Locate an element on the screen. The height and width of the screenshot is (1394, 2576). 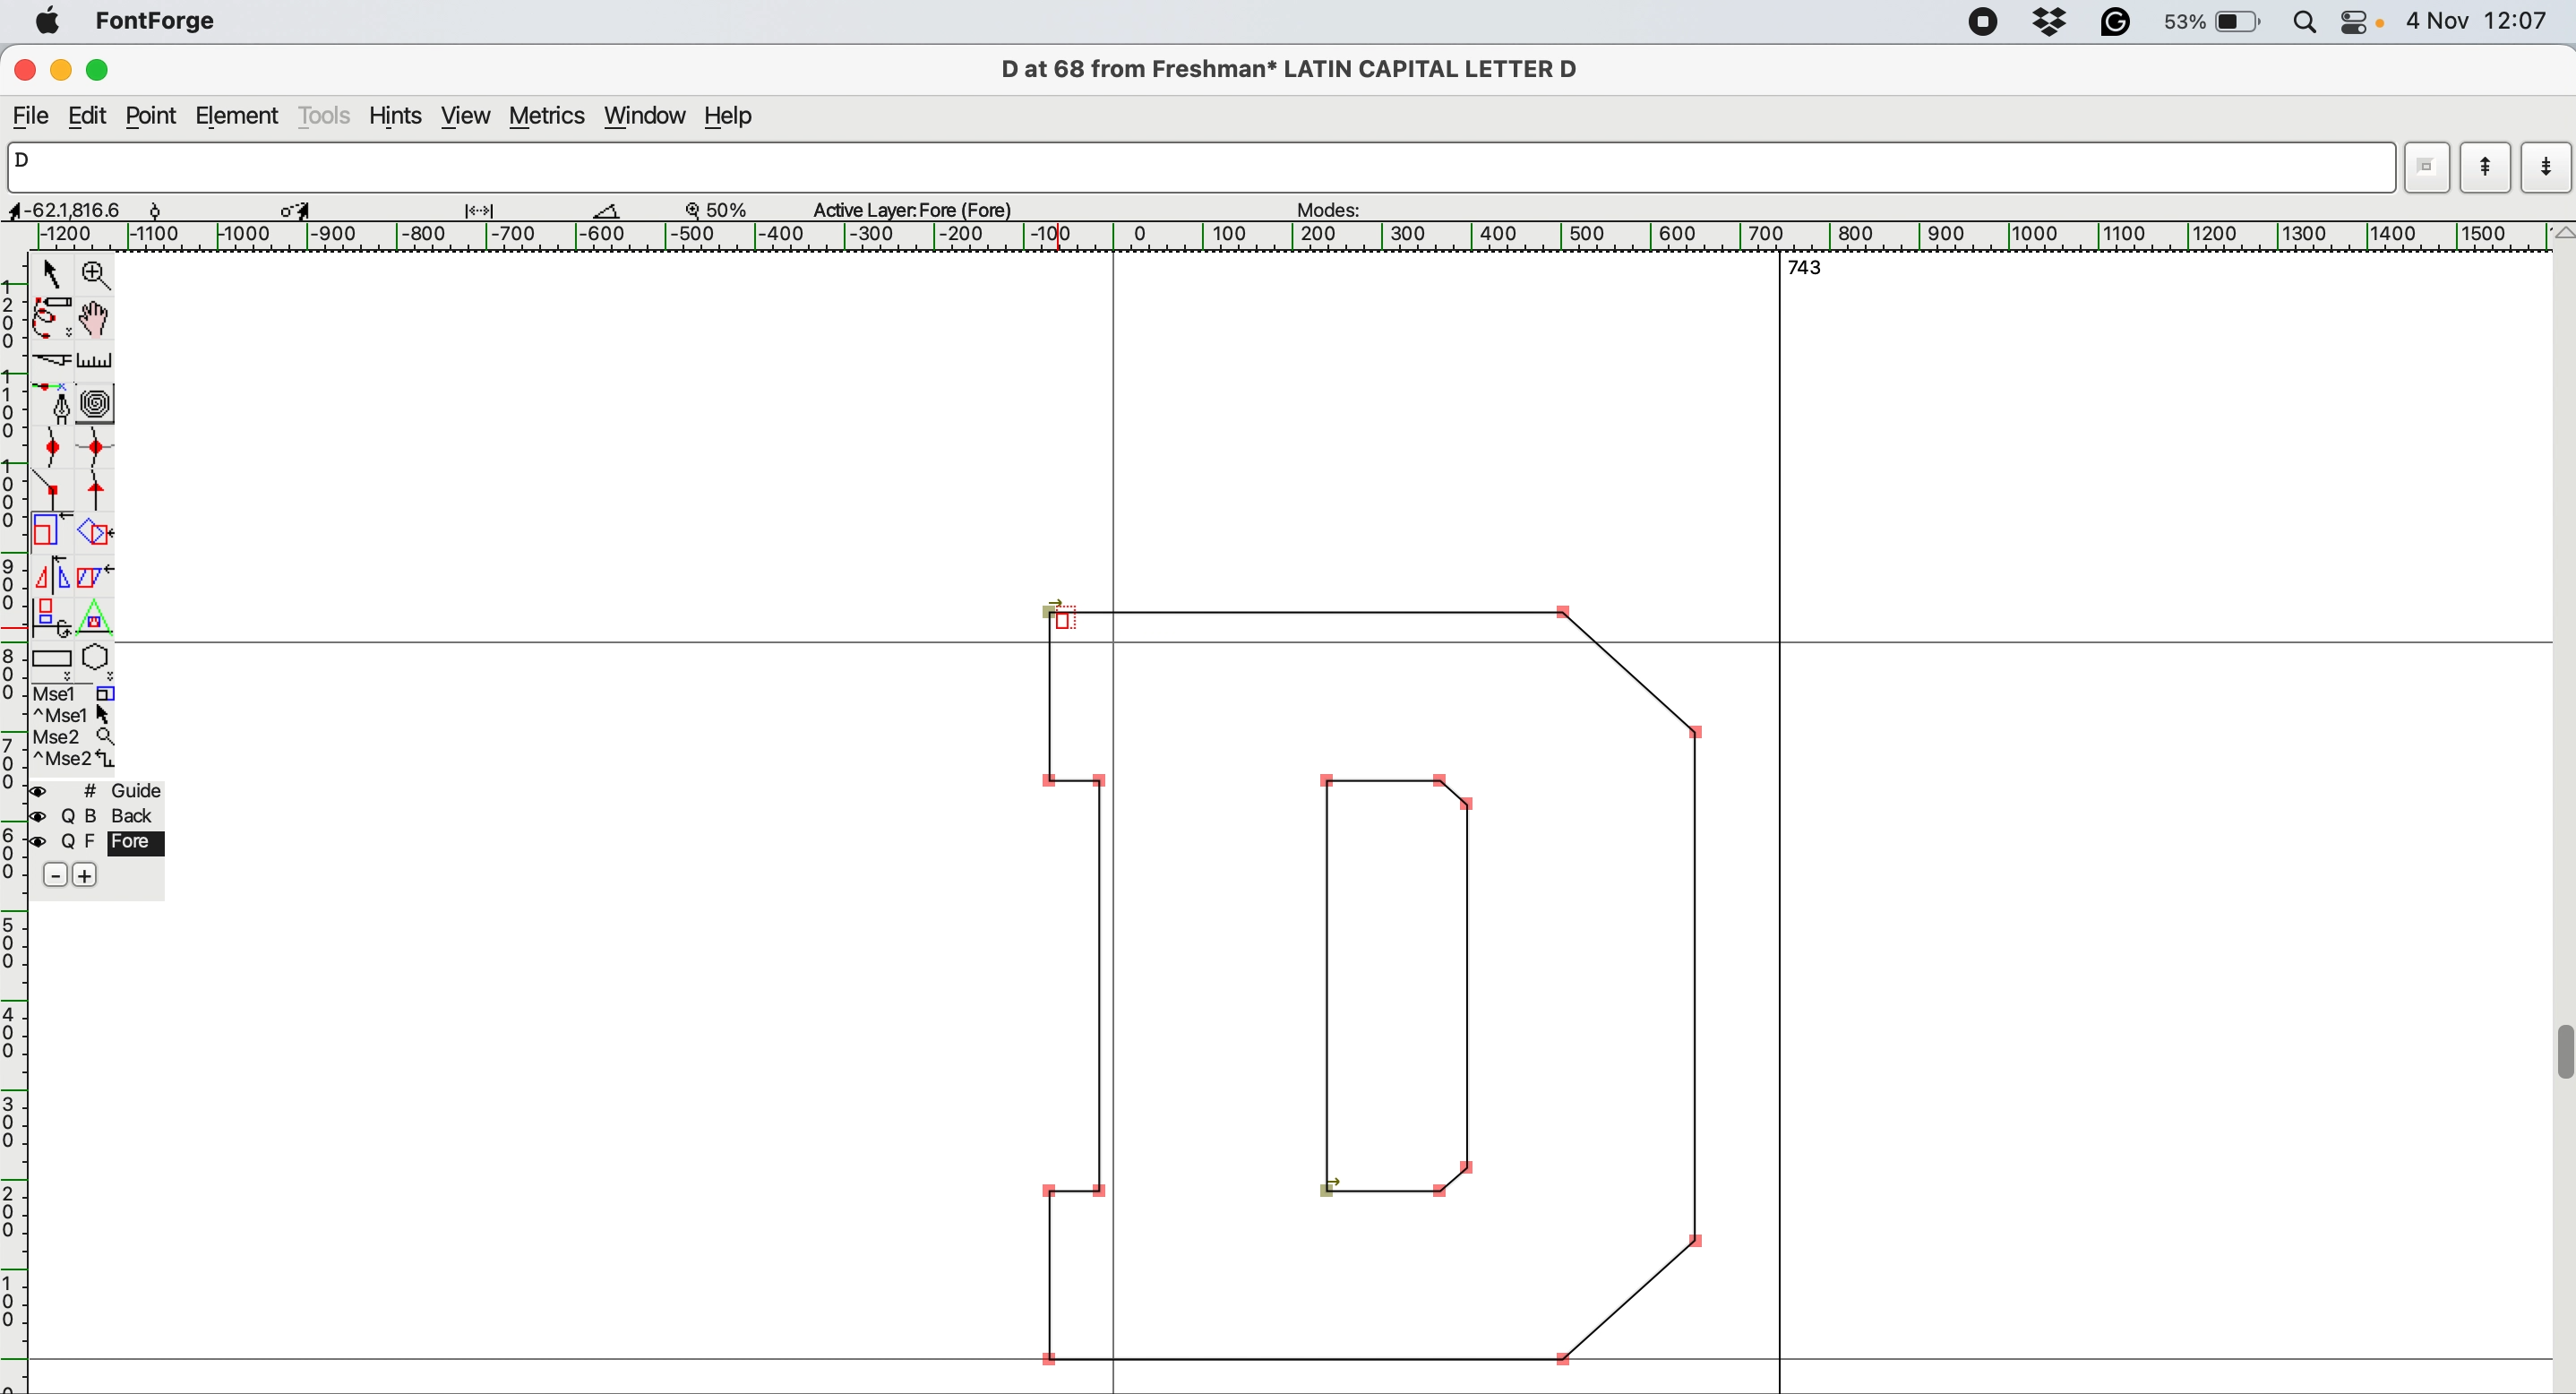
add a curve point horizontally or vertically is located at coordinates (93, 451).